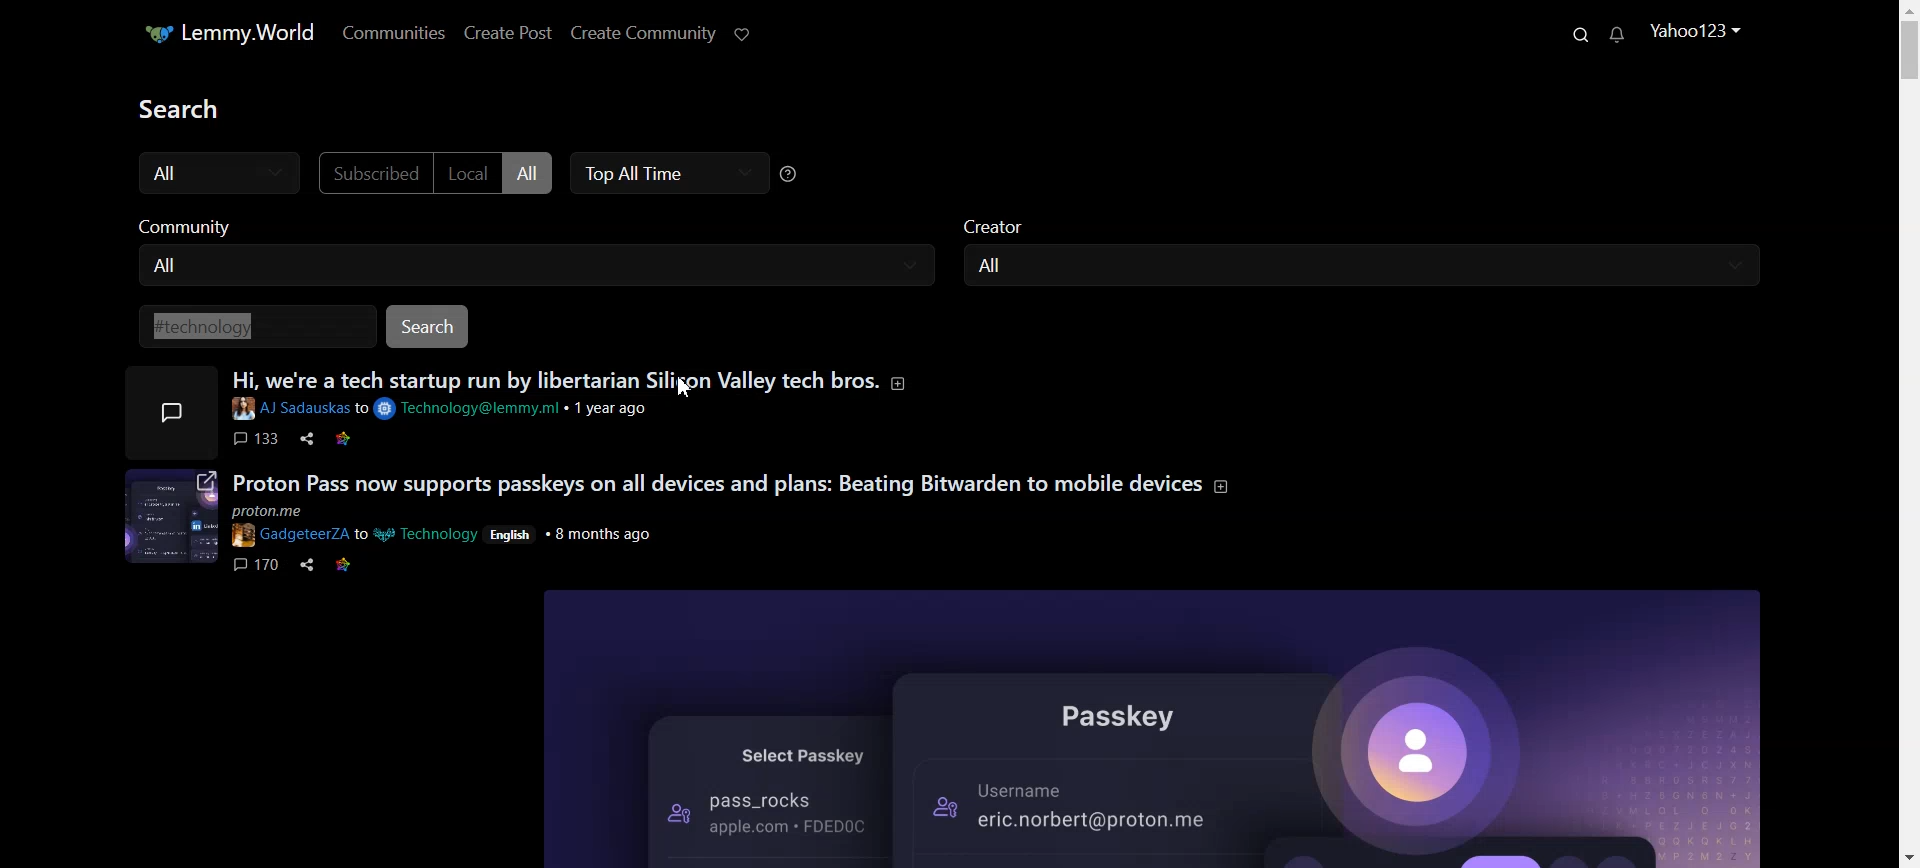  I want to click on gadgeteerZA, so click(289, 535).